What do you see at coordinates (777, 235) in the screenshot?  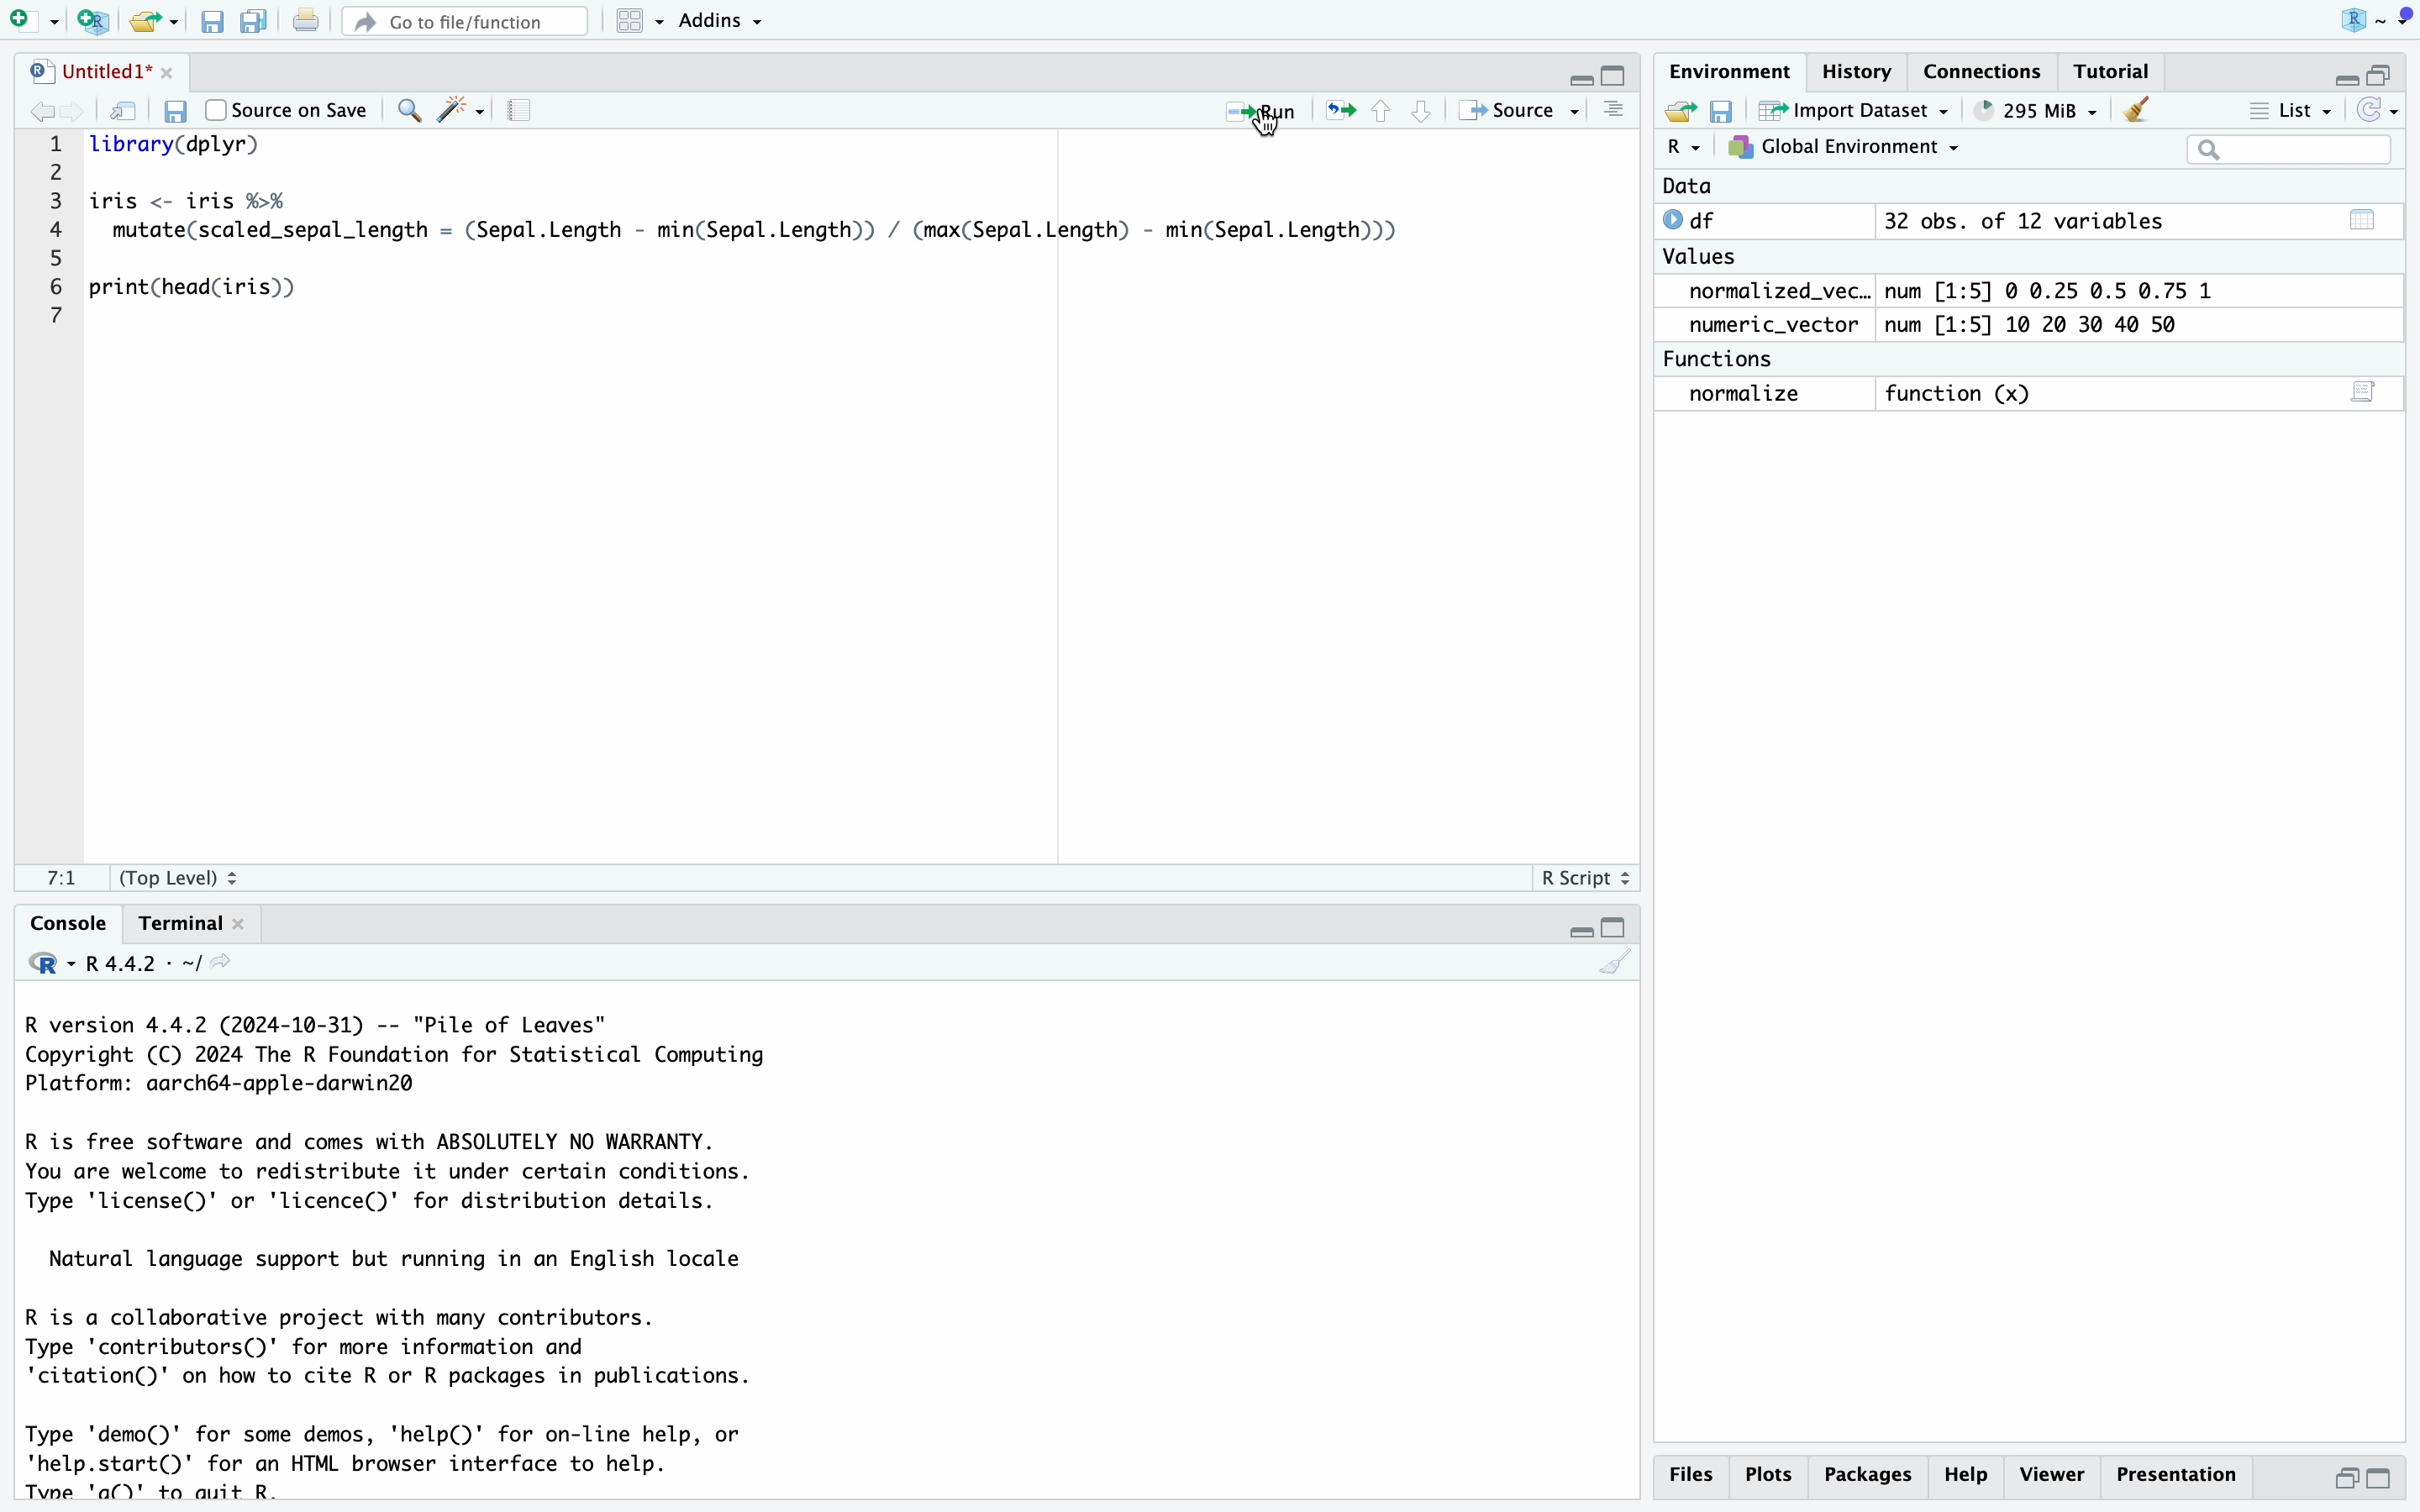 I see `Code` at bounding box center [777, 235].